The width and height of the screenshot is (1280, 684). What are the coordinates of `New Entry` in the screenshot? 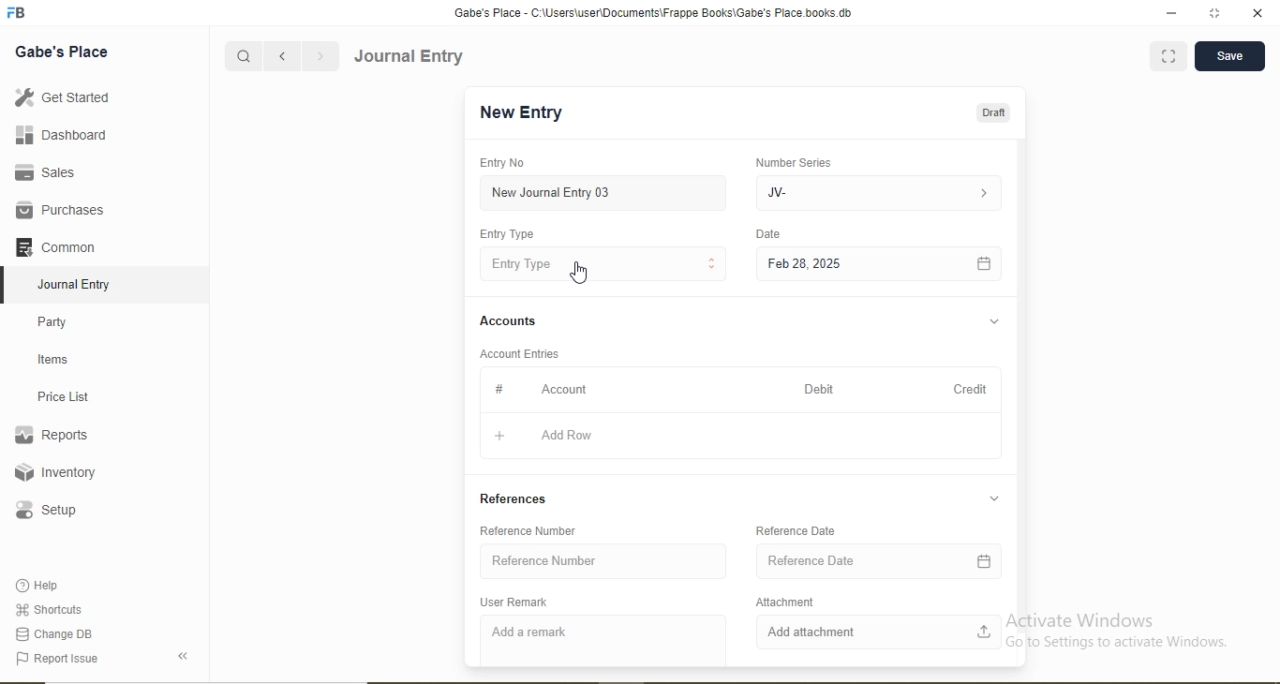 It's located at (520, 113).